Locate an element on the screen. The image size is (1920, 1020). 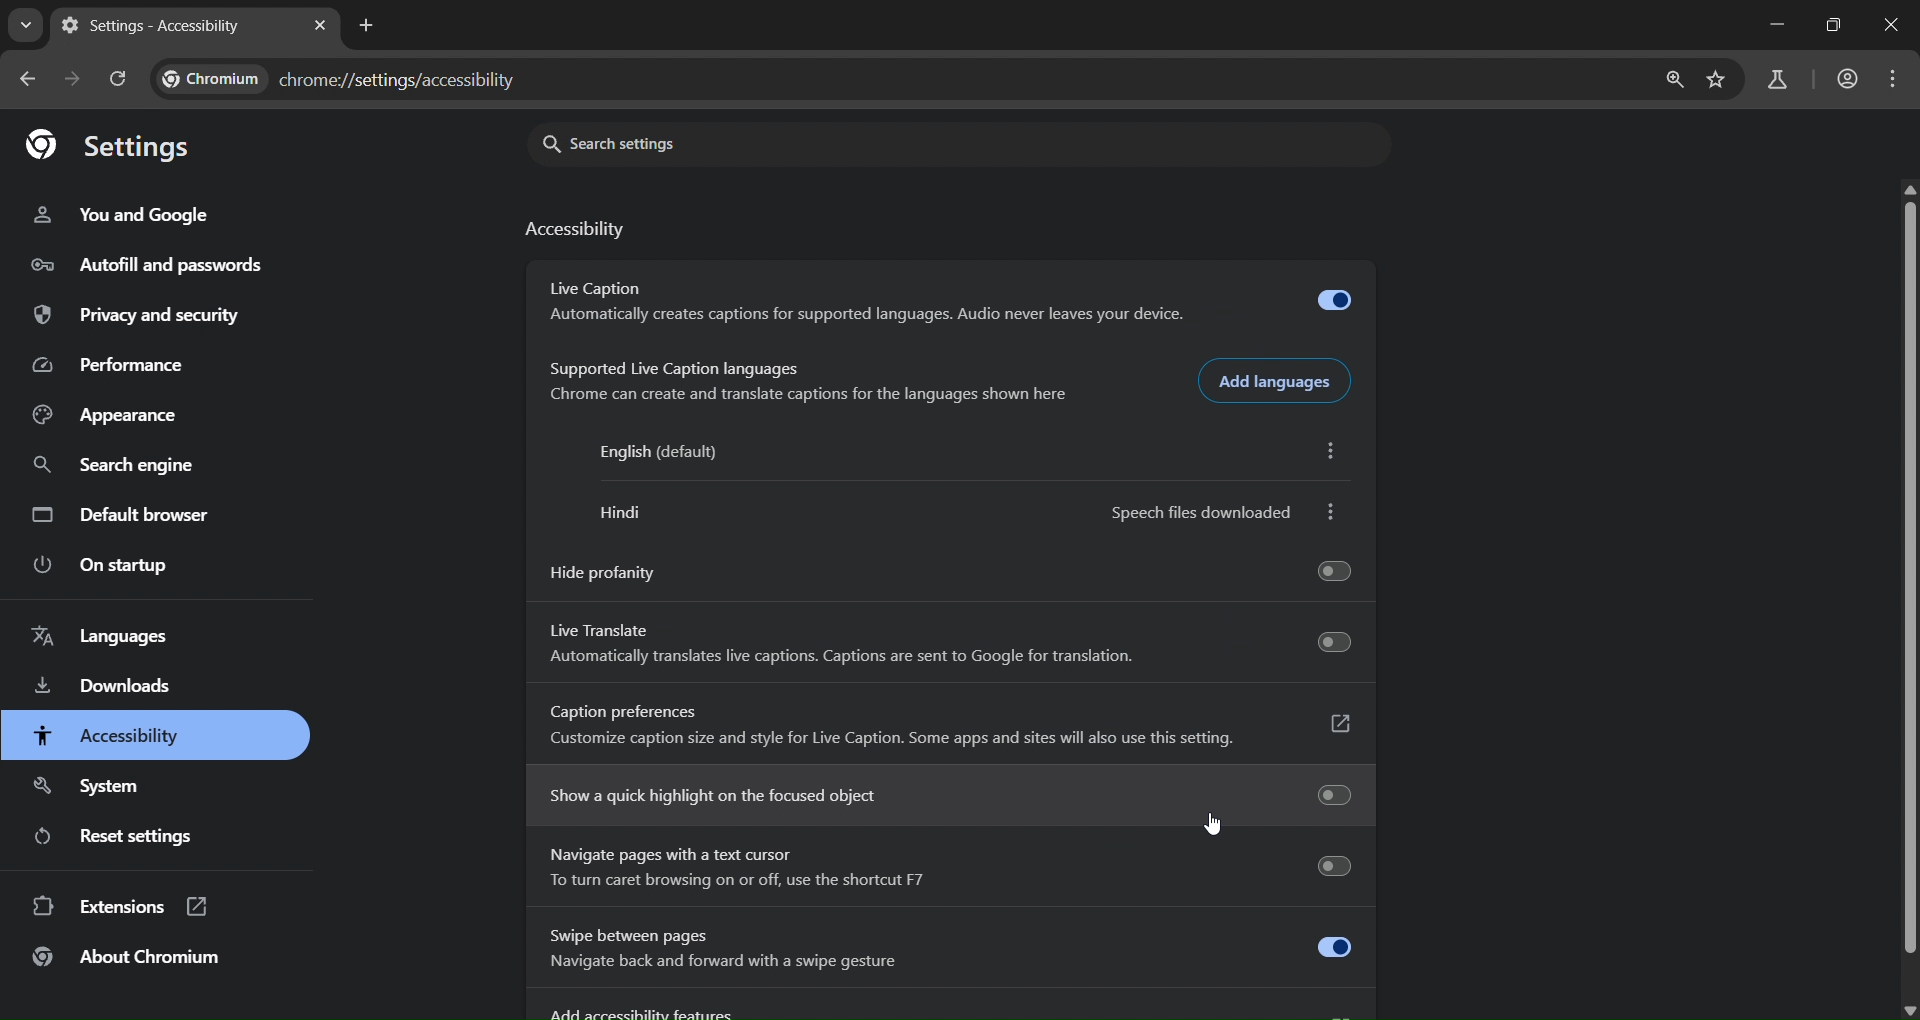
Show a quick highlight on the focused object is located at coordinates (947, 795).